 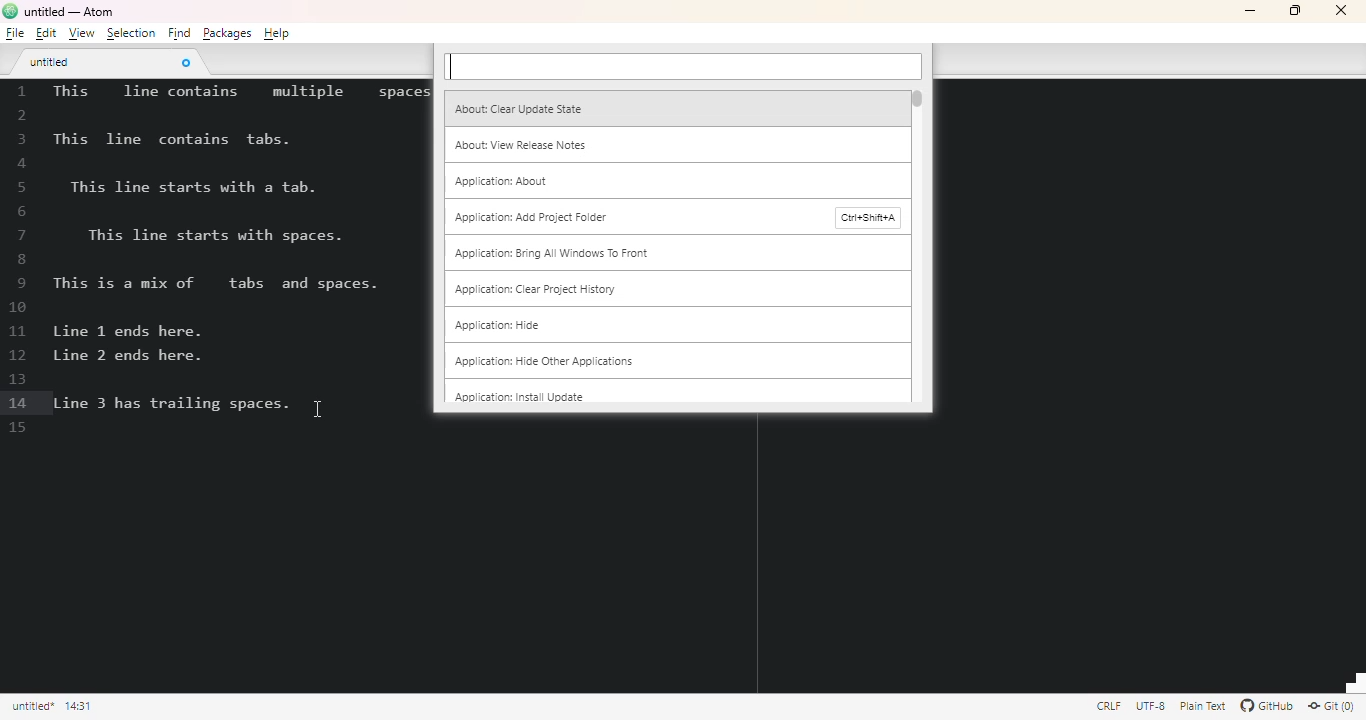 What do you see at coordinates (918, 99) in the screenshot?
I see `vertical scroll bar` at bounding box center [918, 99].